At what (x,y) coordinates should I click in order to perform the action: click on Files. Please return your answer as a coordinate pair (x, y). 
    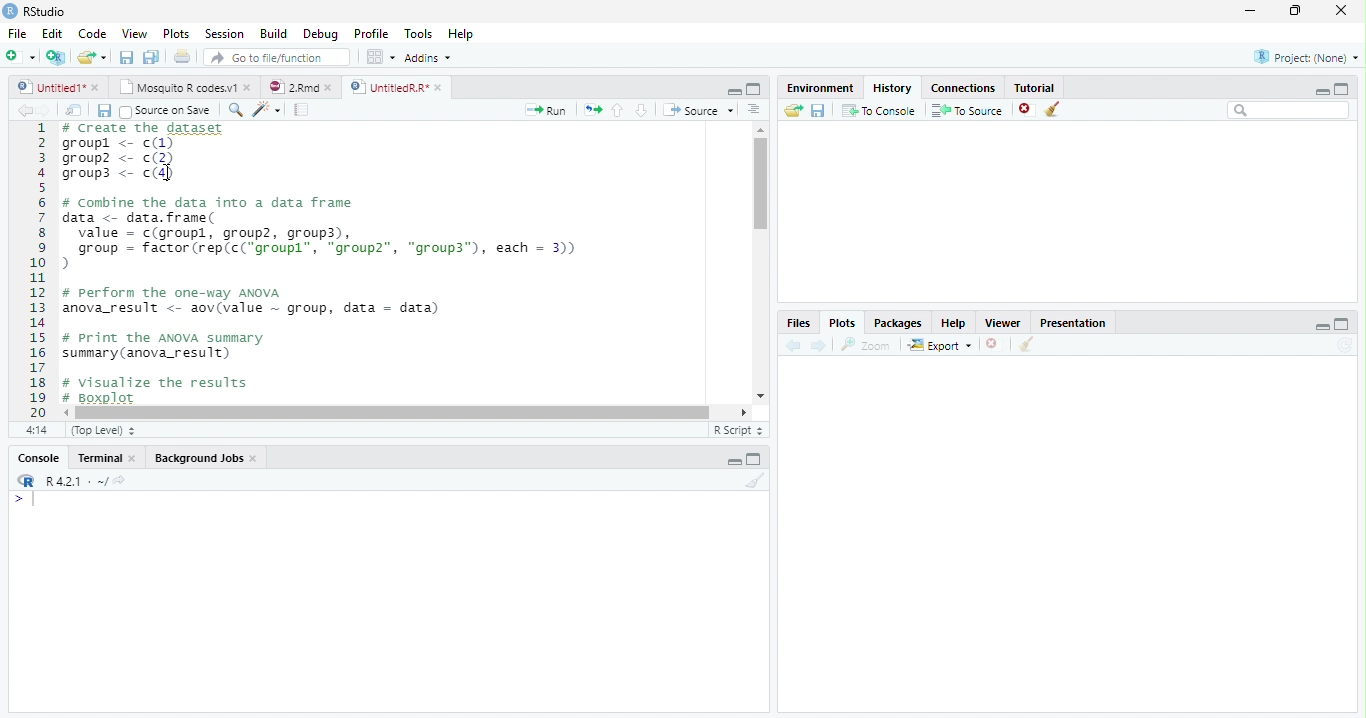
    Looking at the image, I should click on (797, 323).